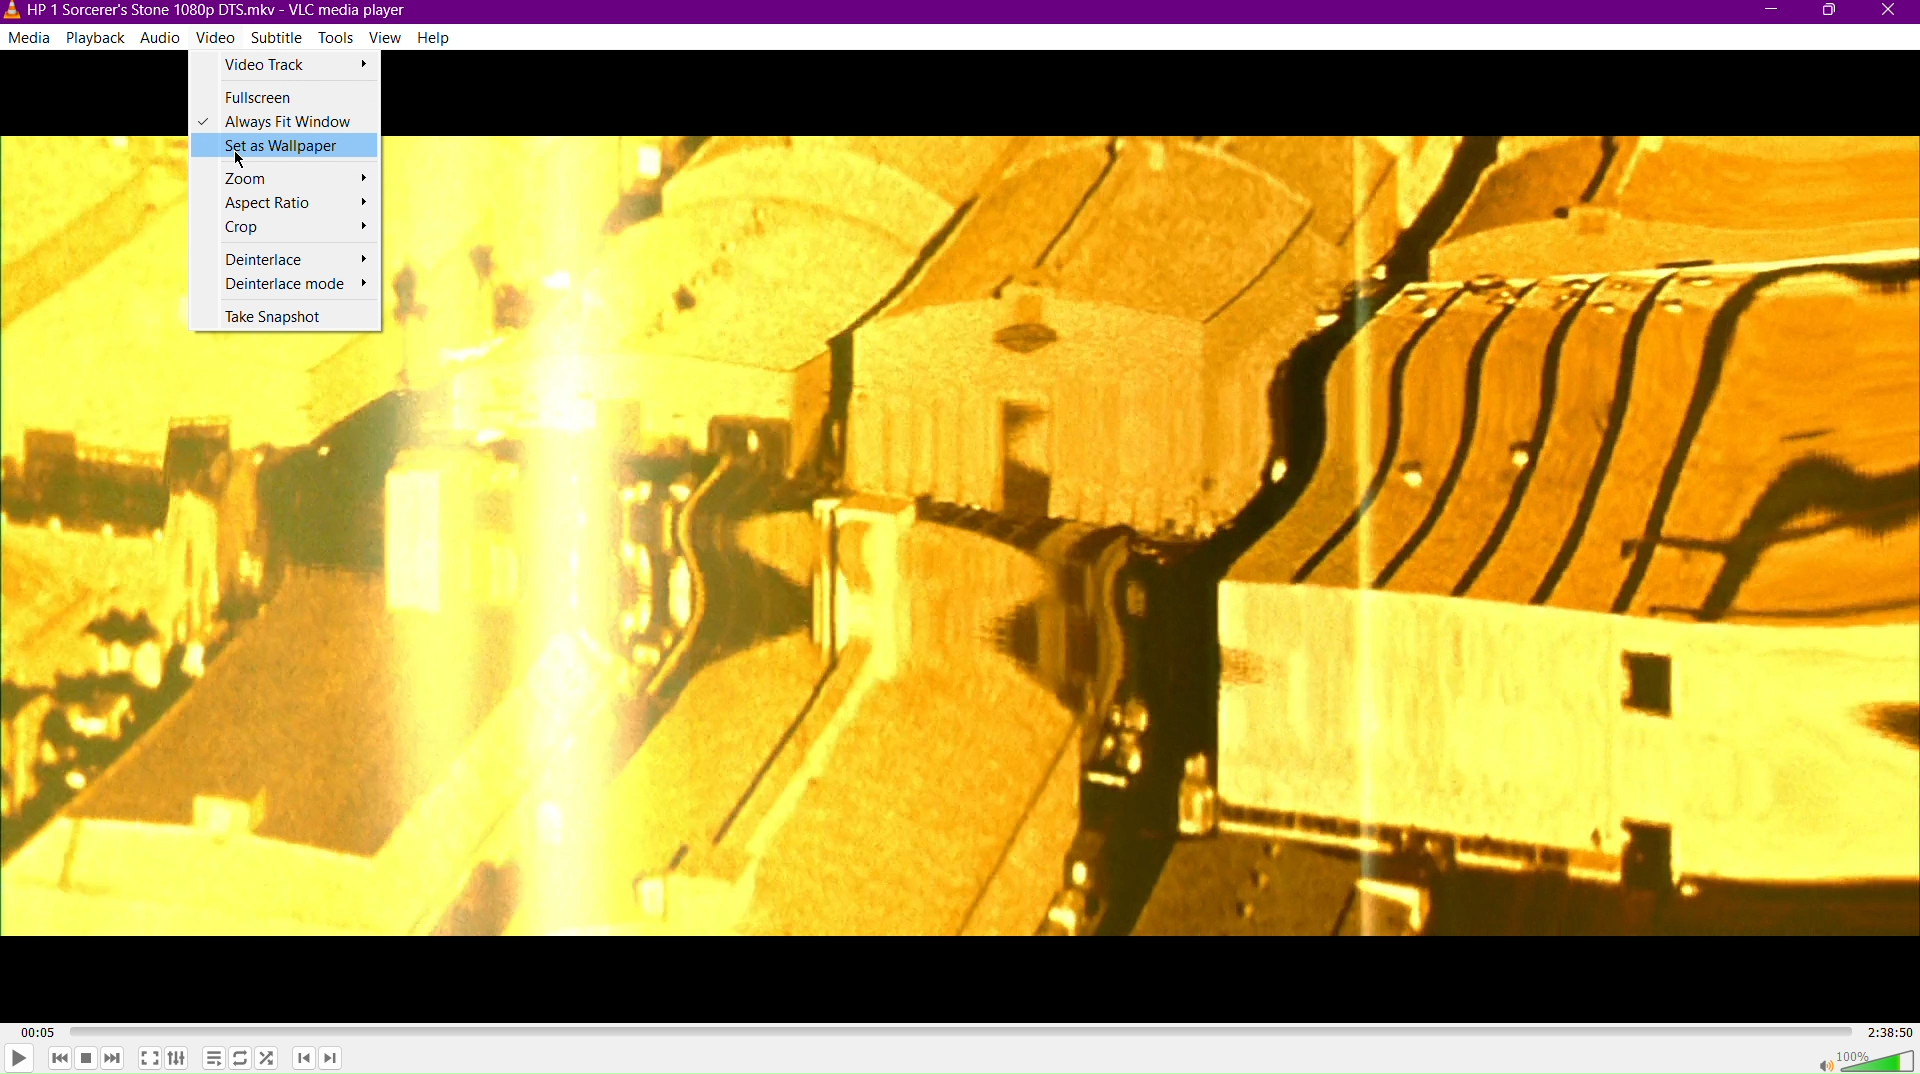 The width and height of the screenshot is (1920, 1074). Describe the element at coordinates (340, 37) in the screenshot. I see `Tools` at that location.